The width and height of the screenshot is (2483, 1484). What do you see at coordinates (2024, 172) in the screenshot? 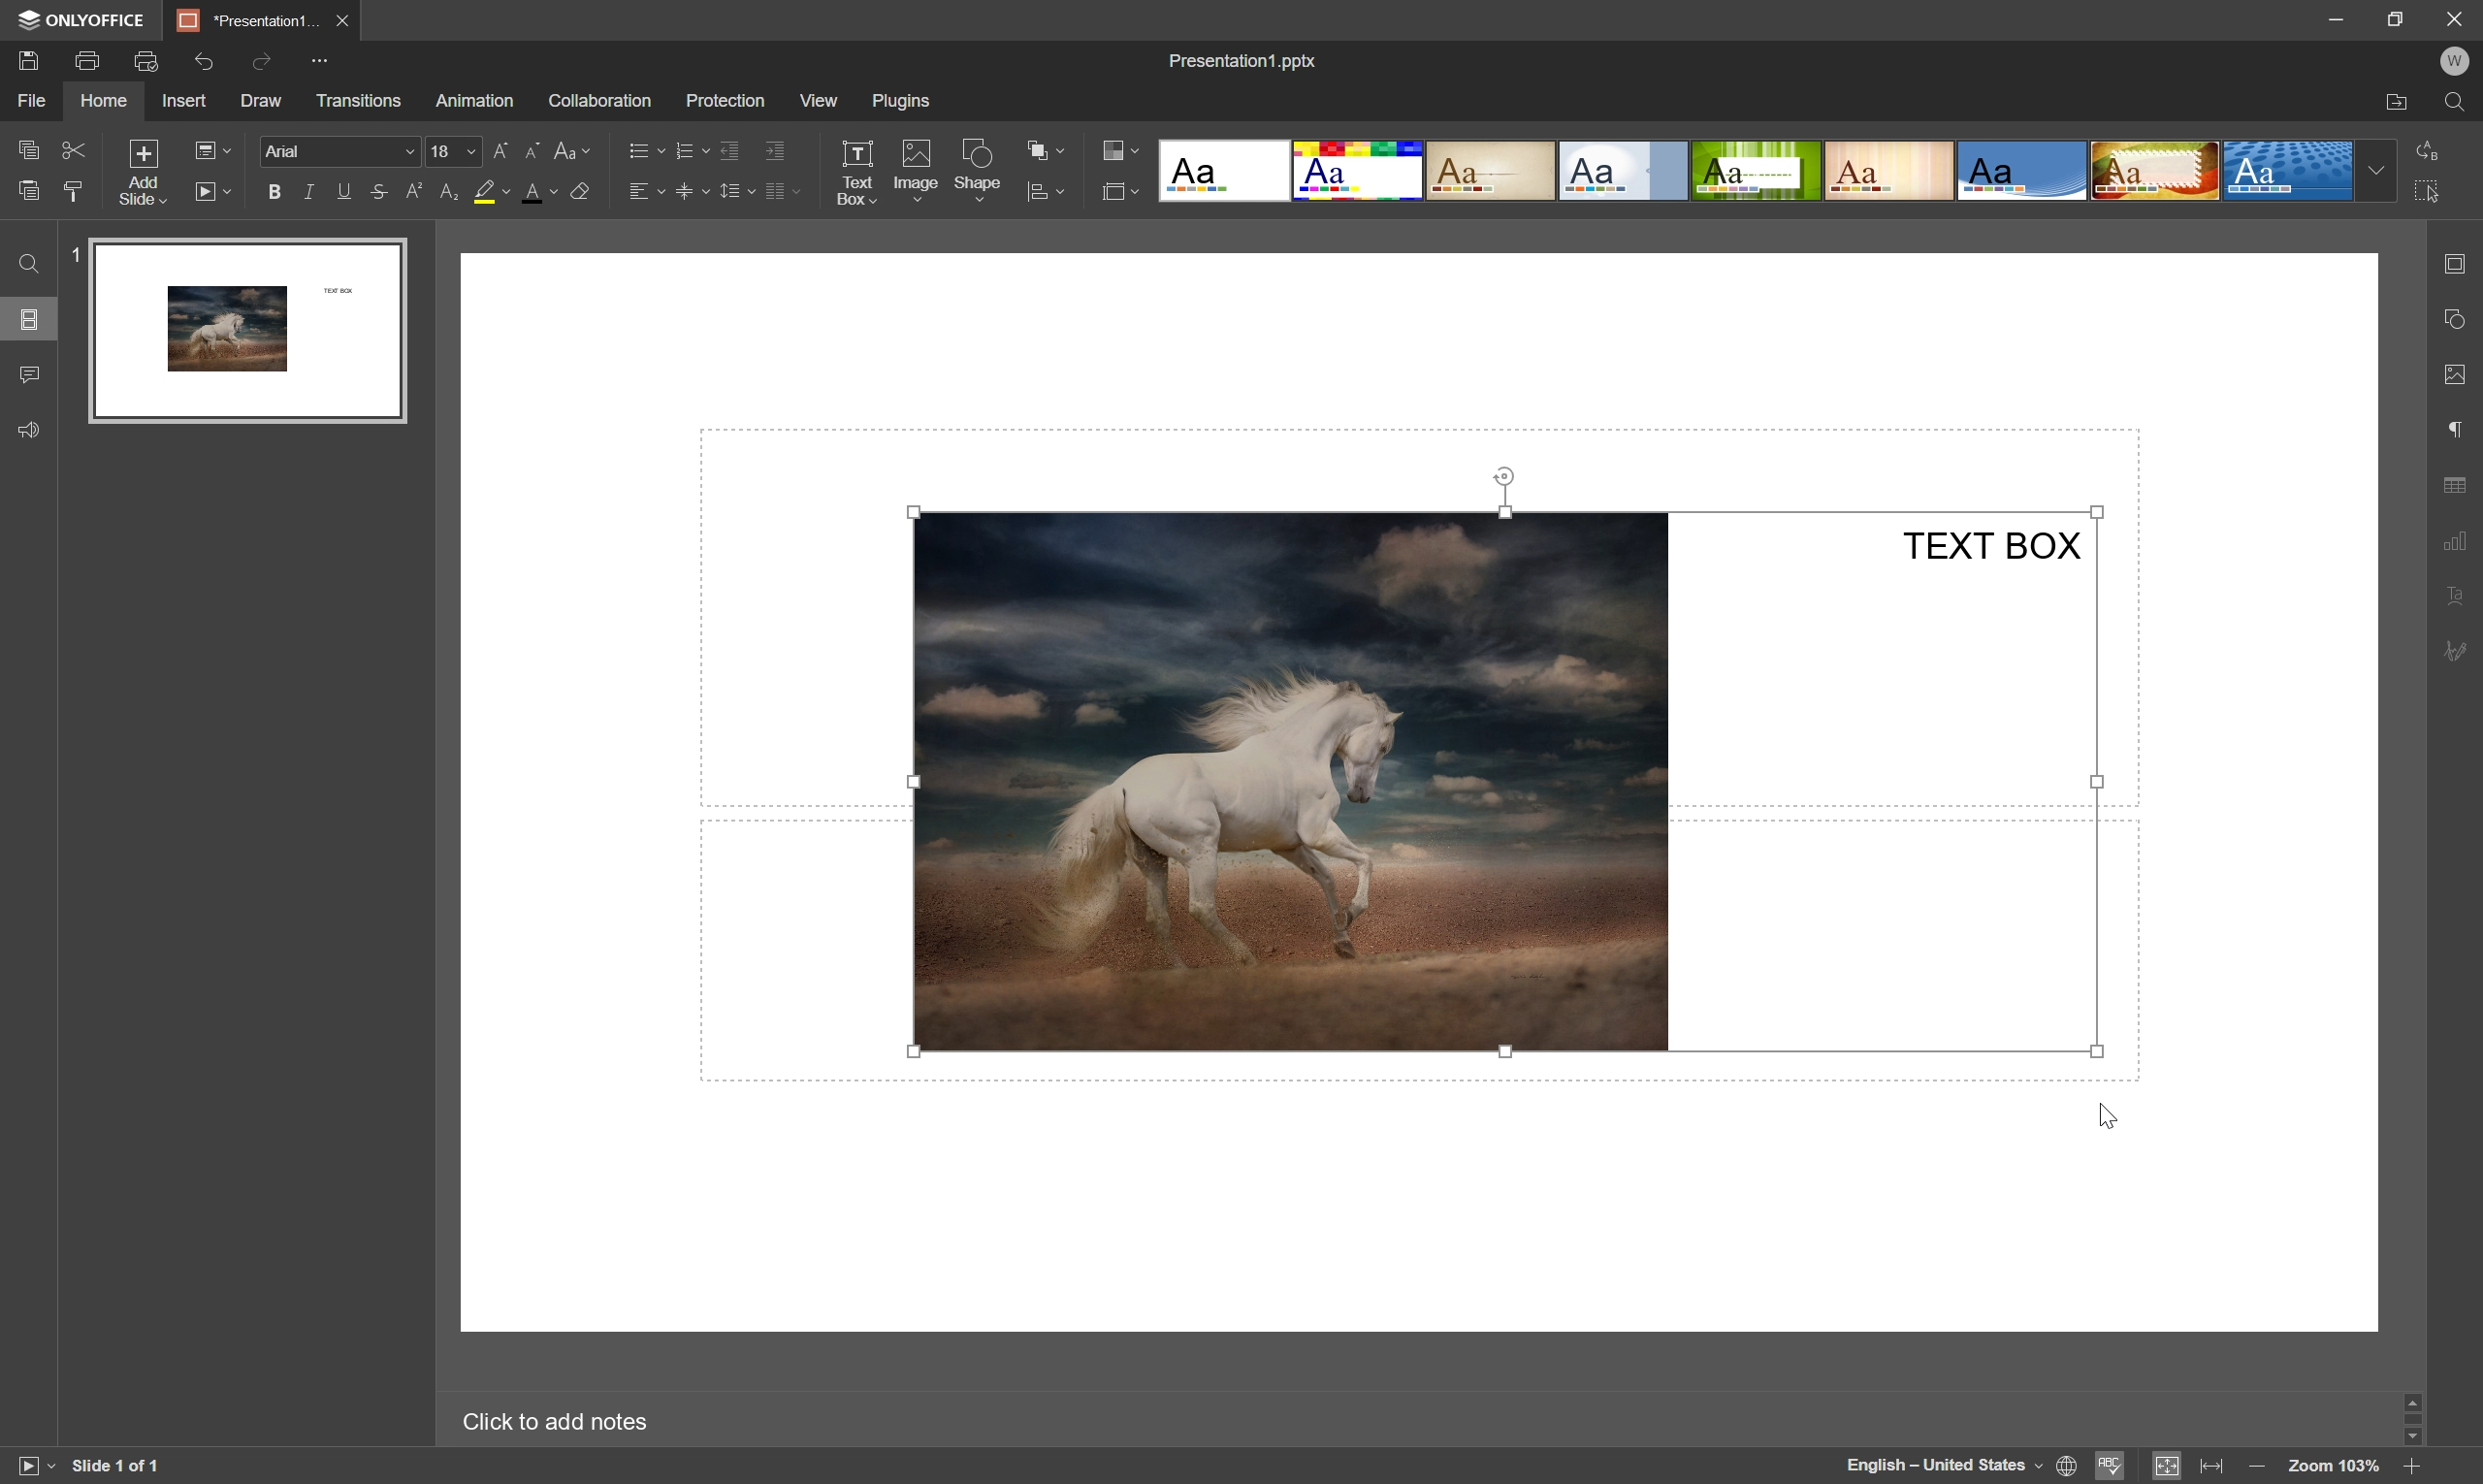
I see `Office` at bounding box center [2024, 172].